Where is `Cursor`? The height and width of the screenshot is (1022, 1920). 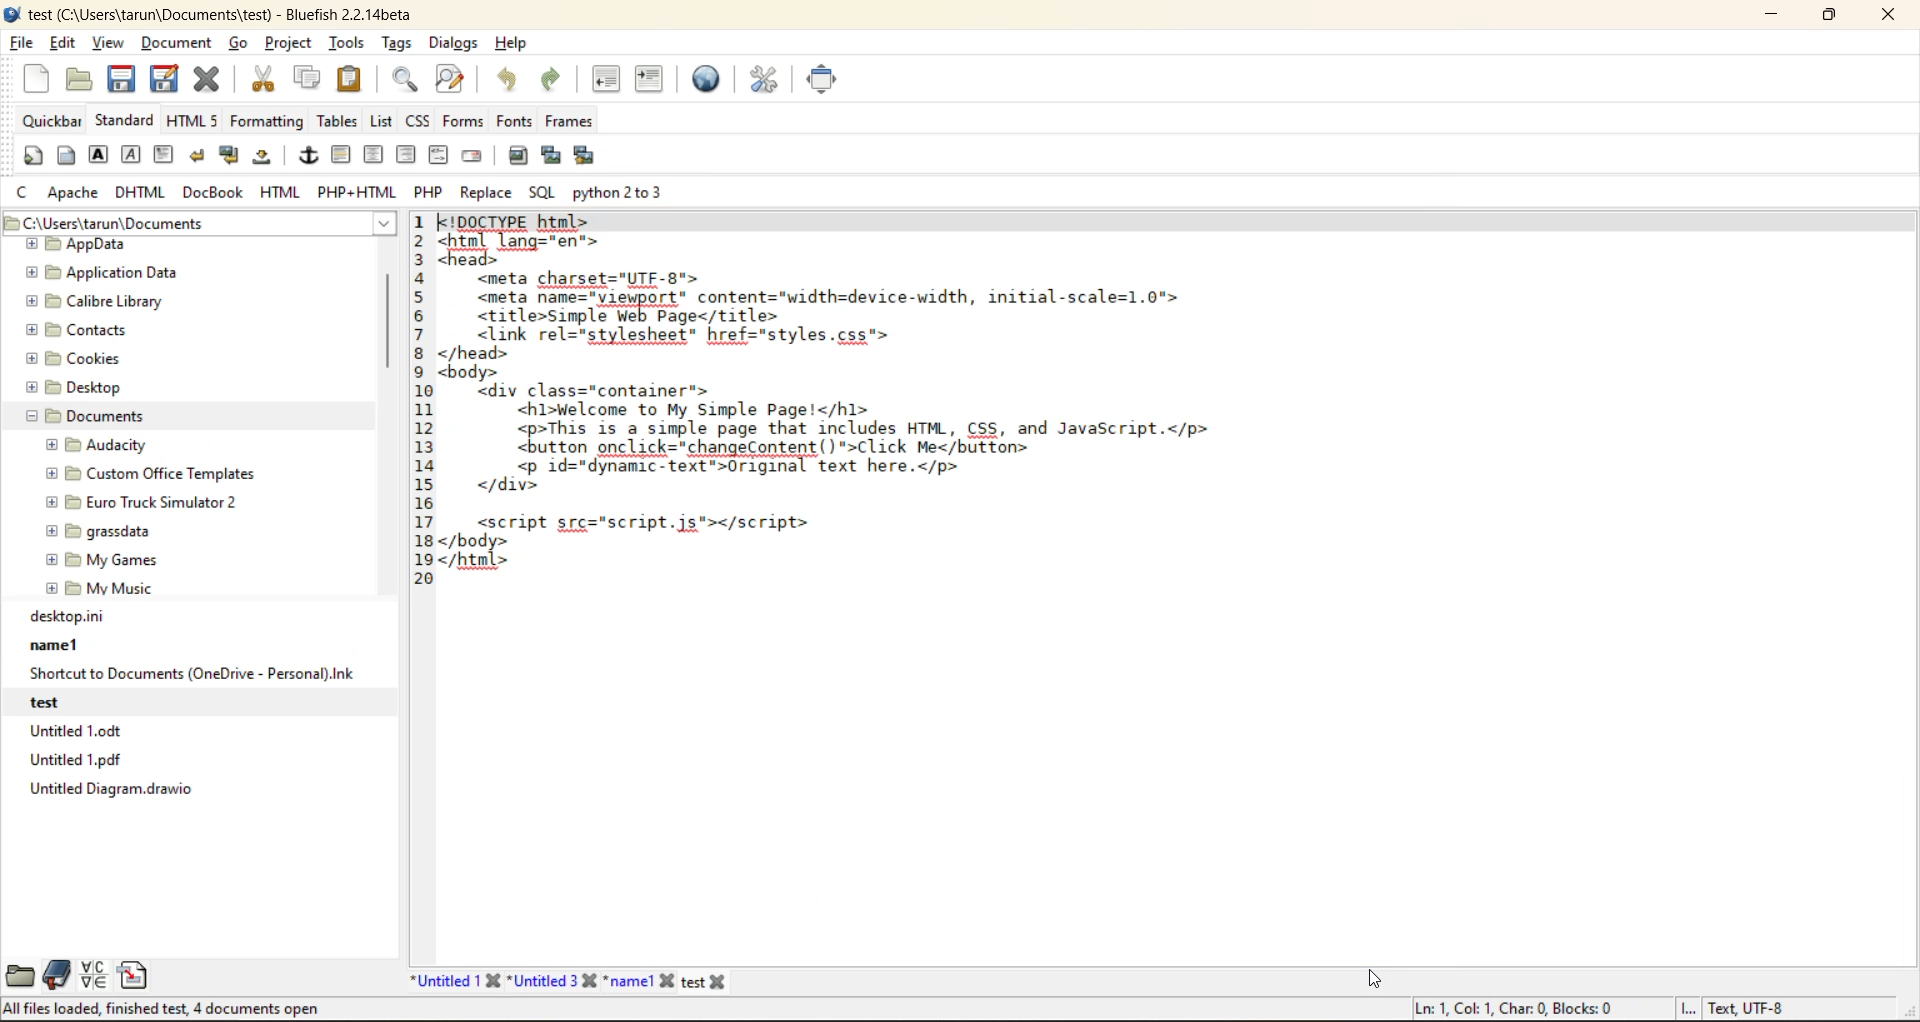
Cursor is located at coordinates (1374, 979).